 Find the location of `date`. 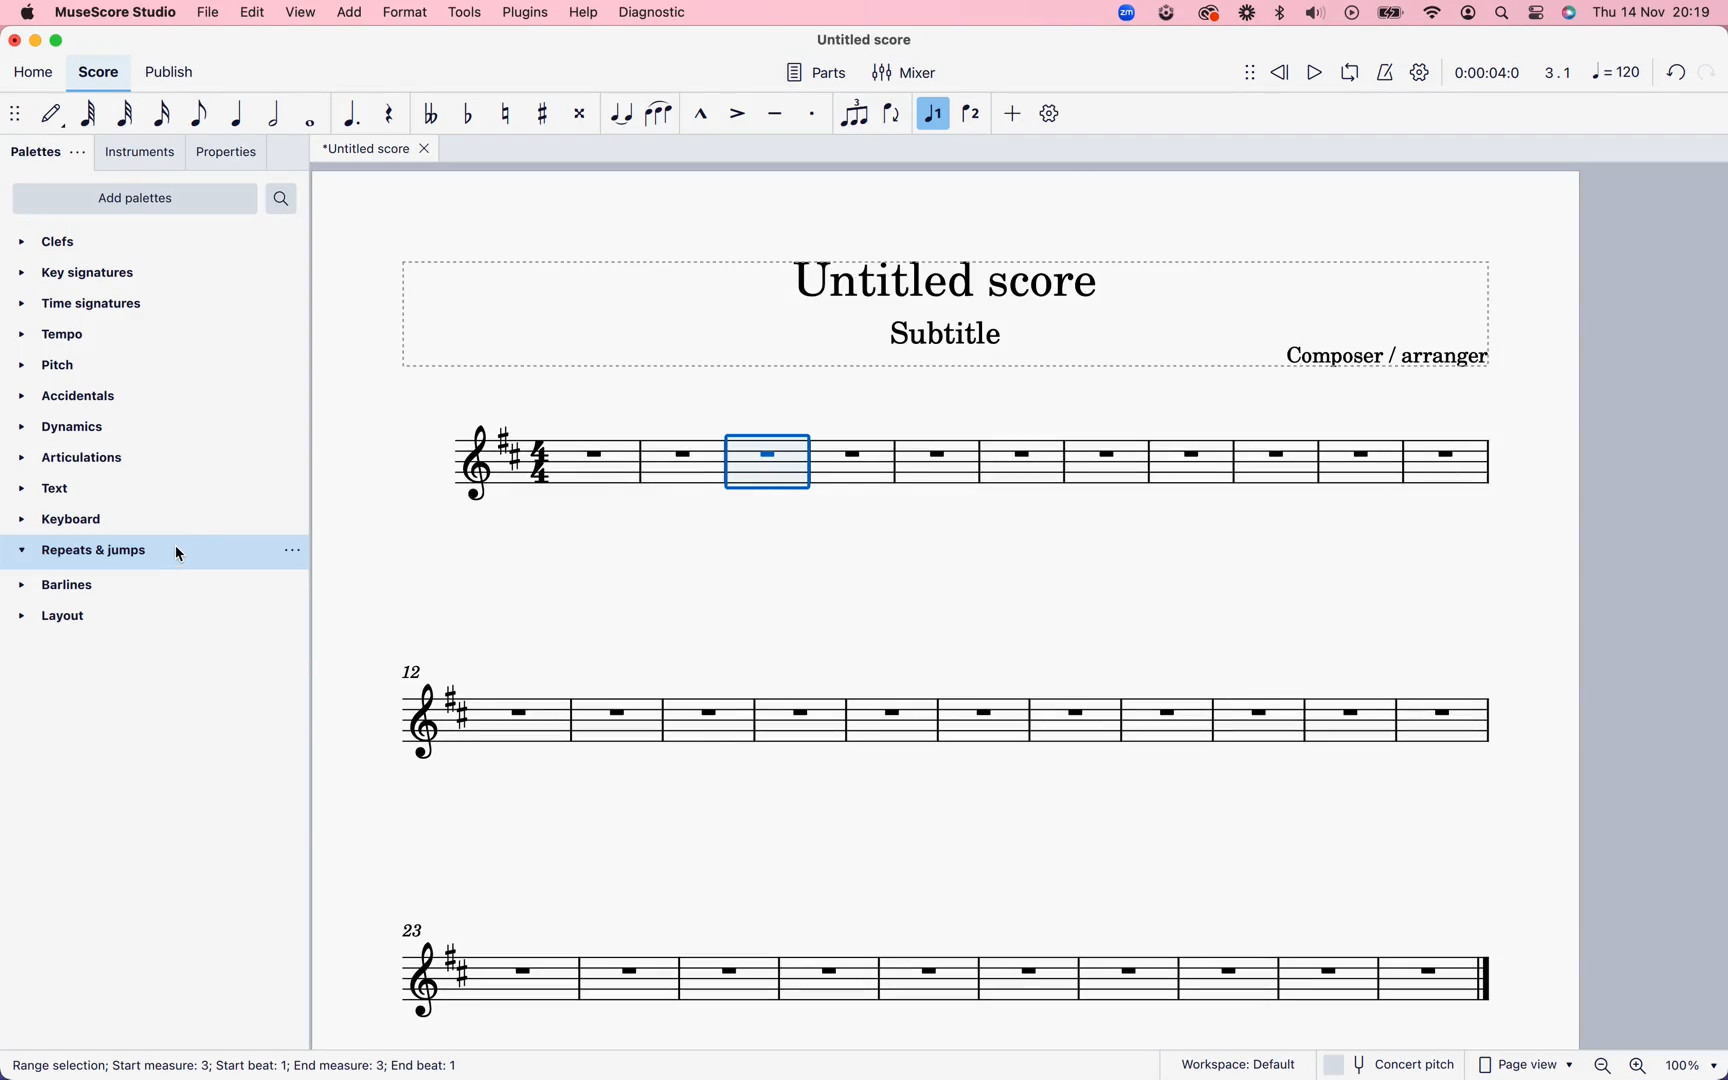

date is located at coordinates (1650, 12).